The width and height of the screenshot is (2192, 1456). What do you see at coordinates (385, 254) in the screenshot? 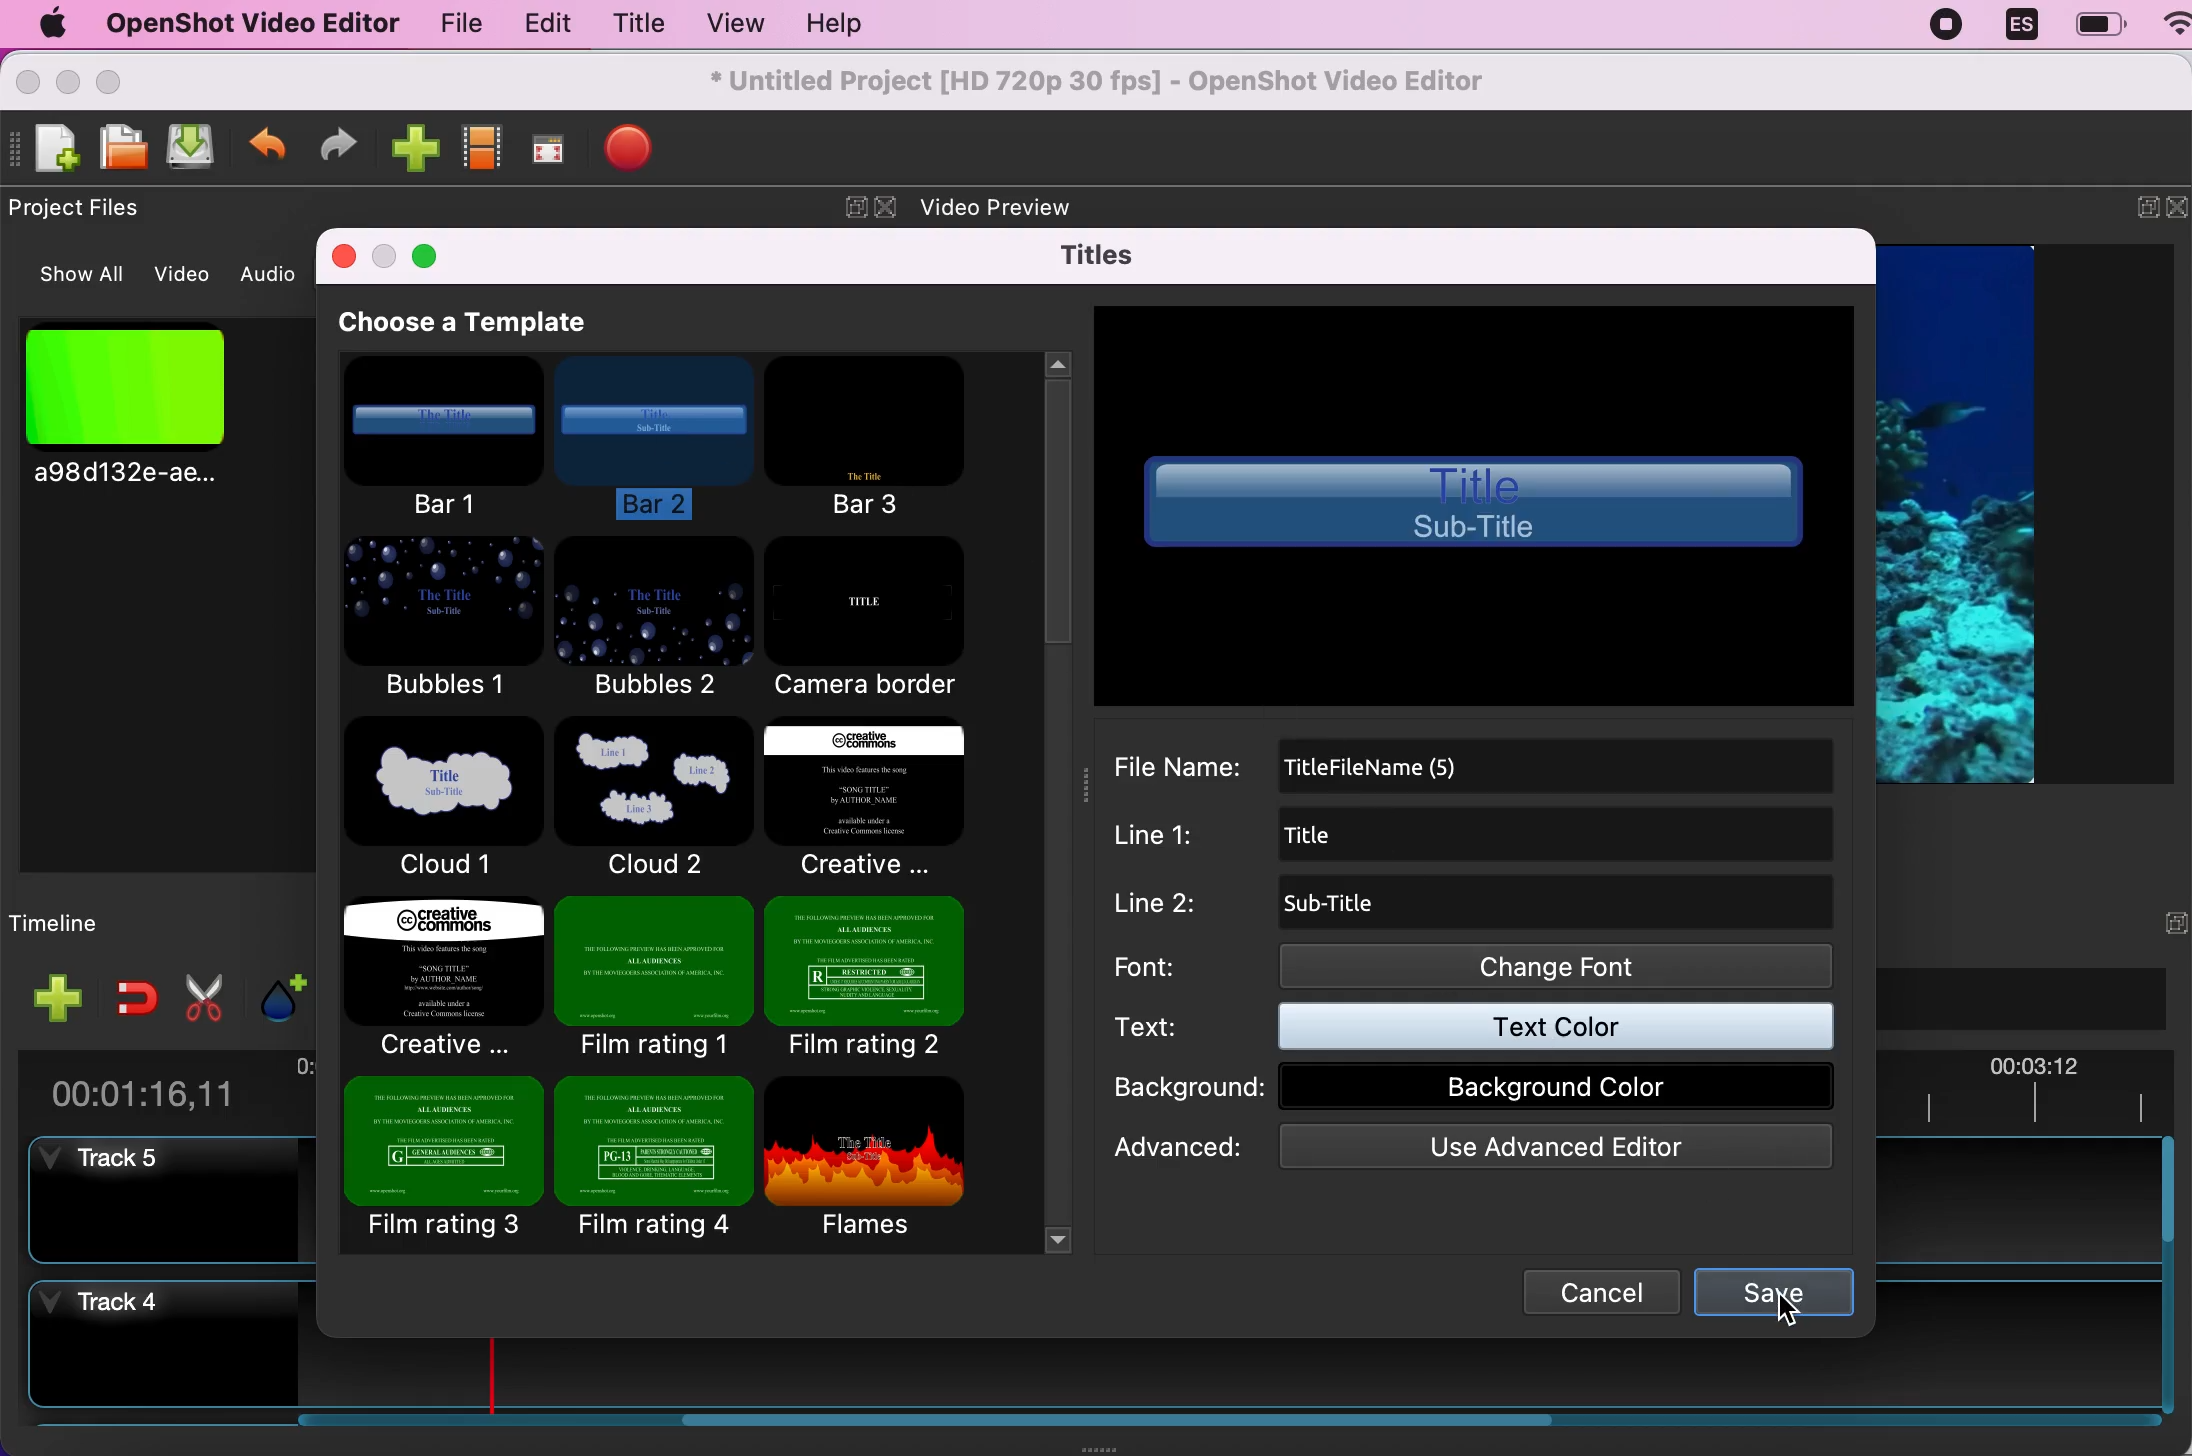
I see `minimize` at bounding box center [385, 254].